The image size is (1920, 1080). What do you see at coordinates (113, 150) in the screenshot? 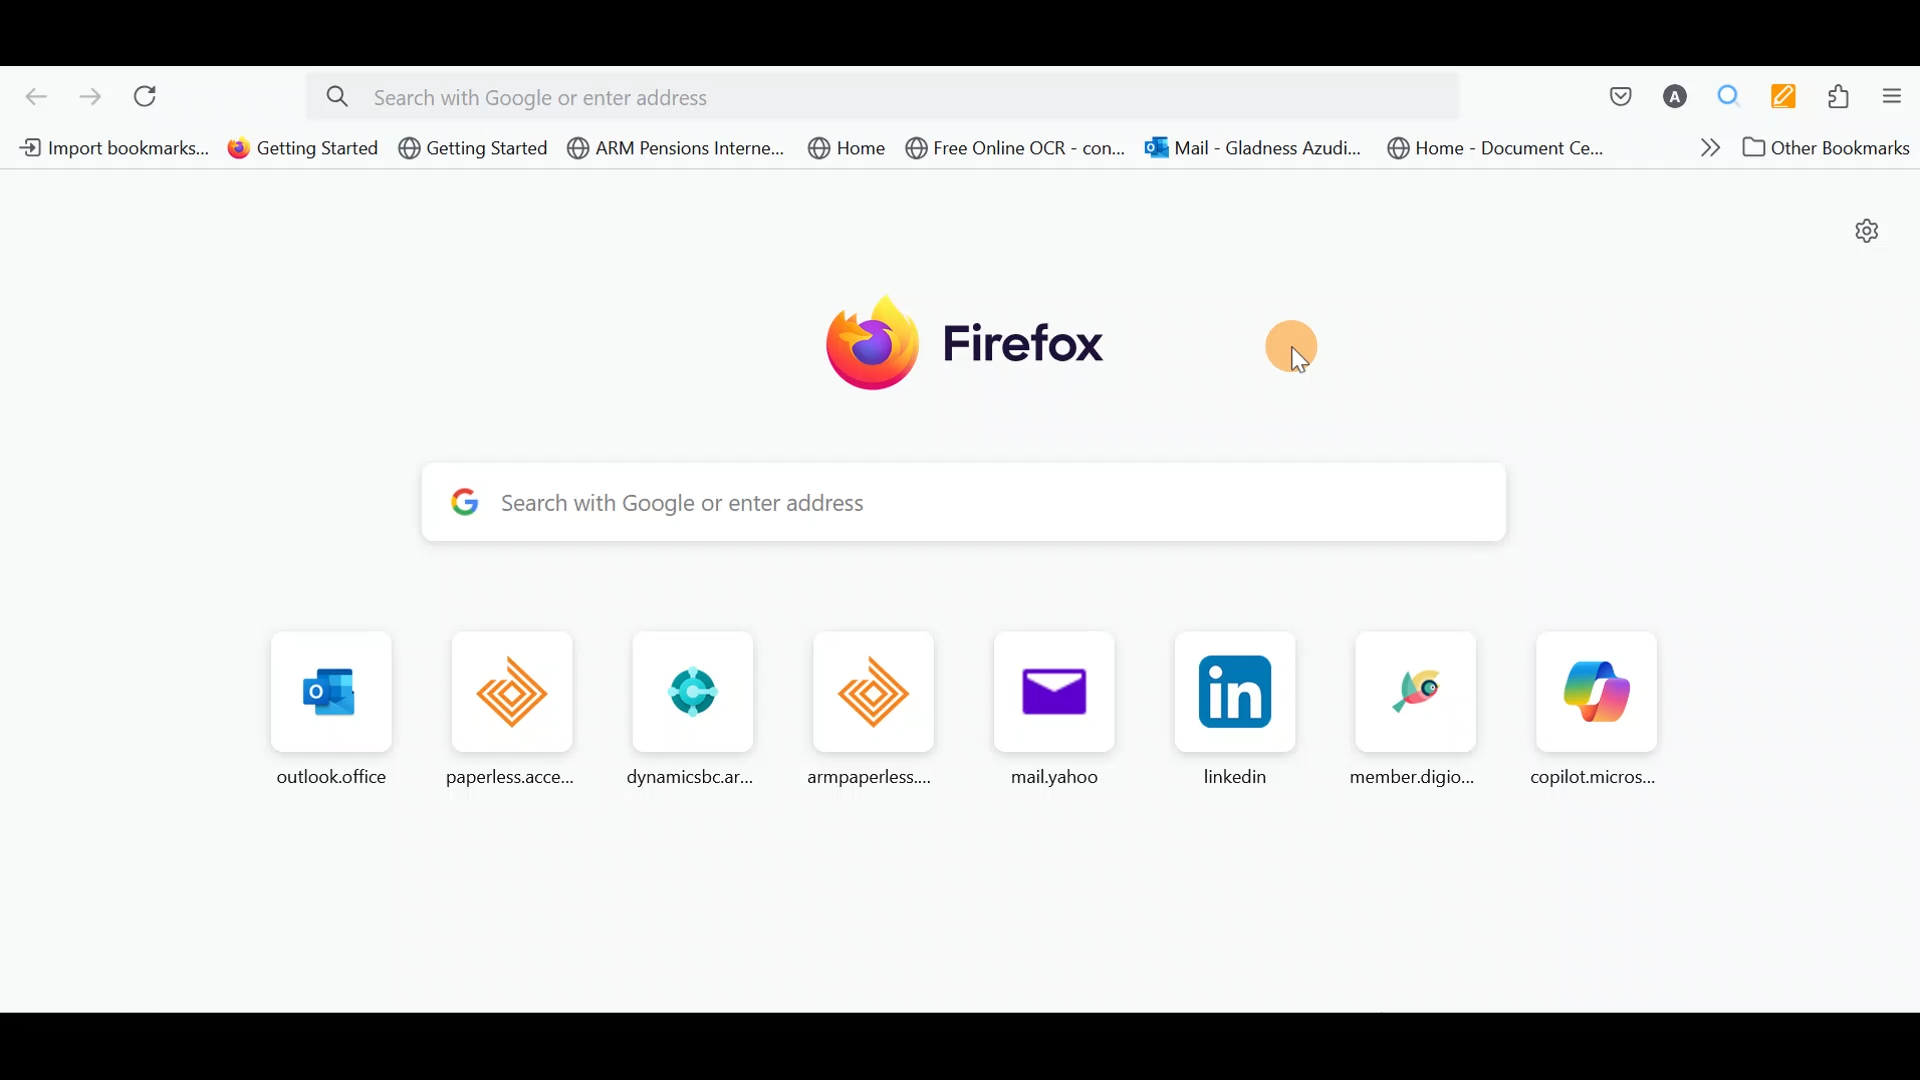
I see `Bookmark 1` at bounding box center [113, 150].